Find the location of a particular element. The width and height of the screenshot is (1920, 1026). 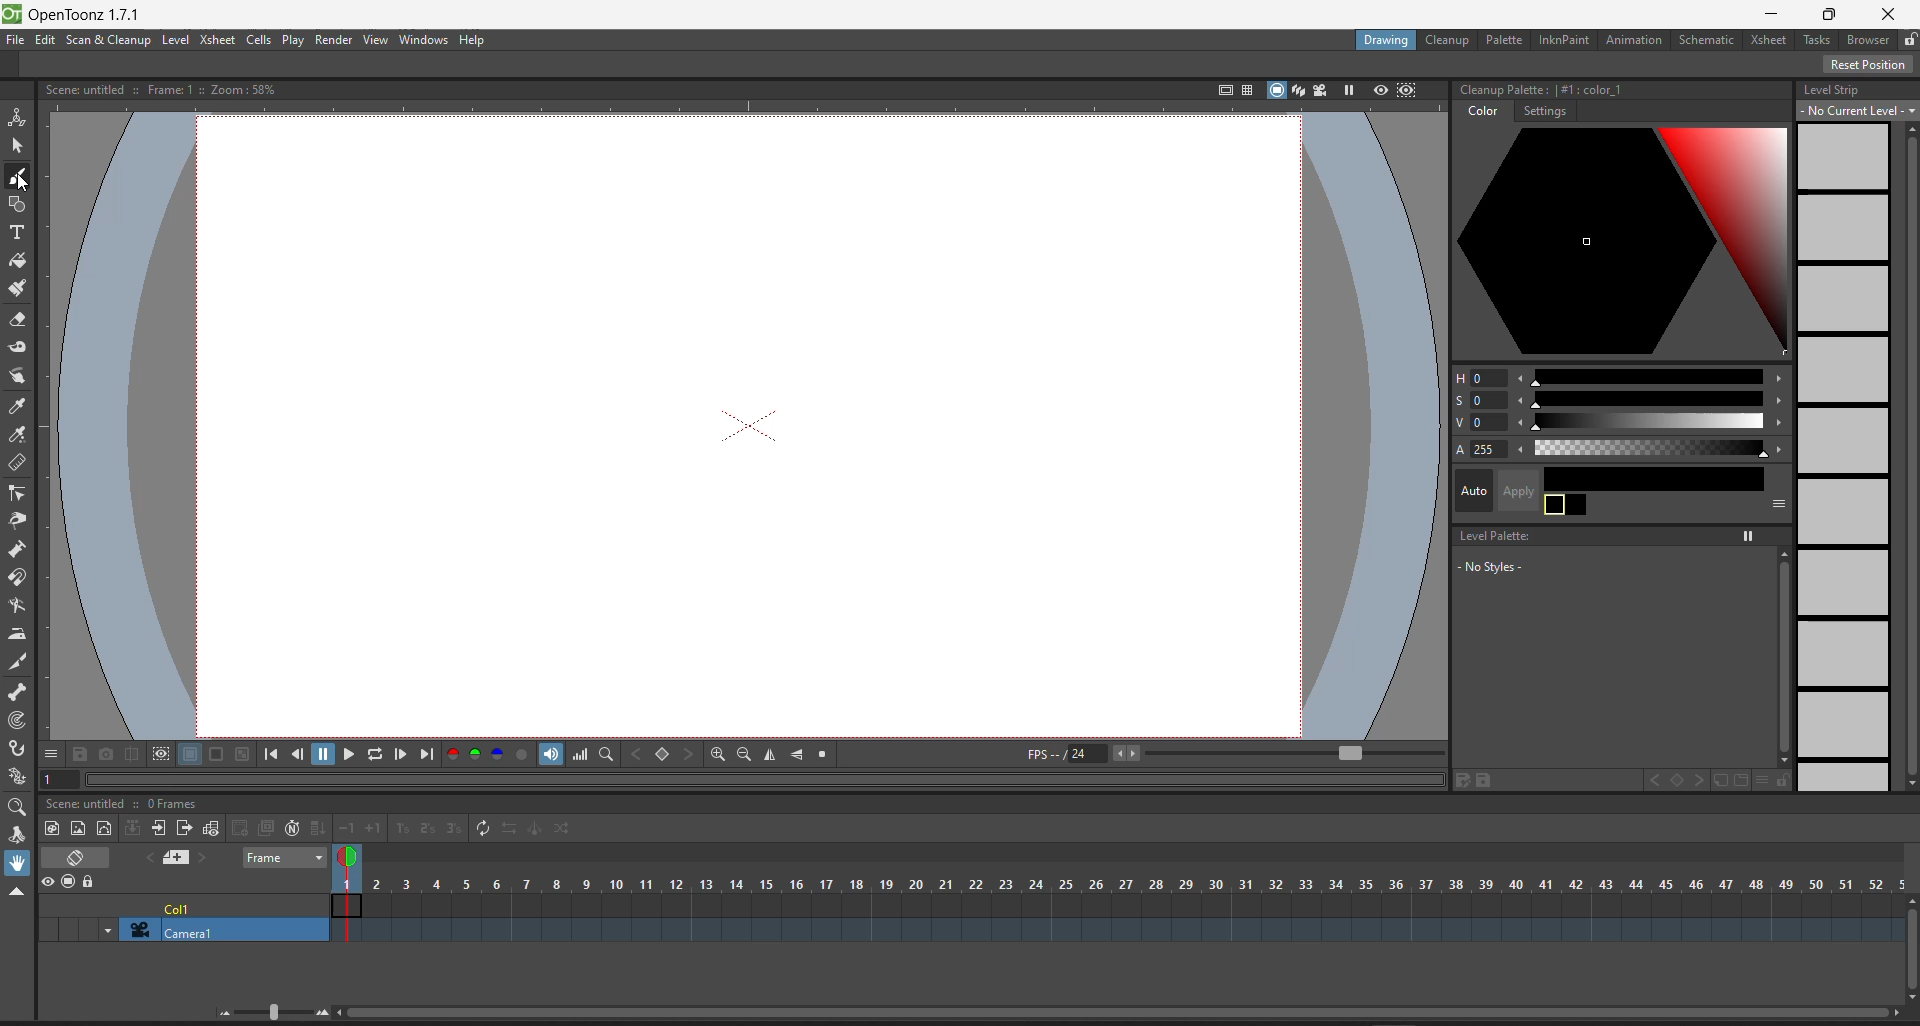

geometric tool is located at coordinates (20, 203).